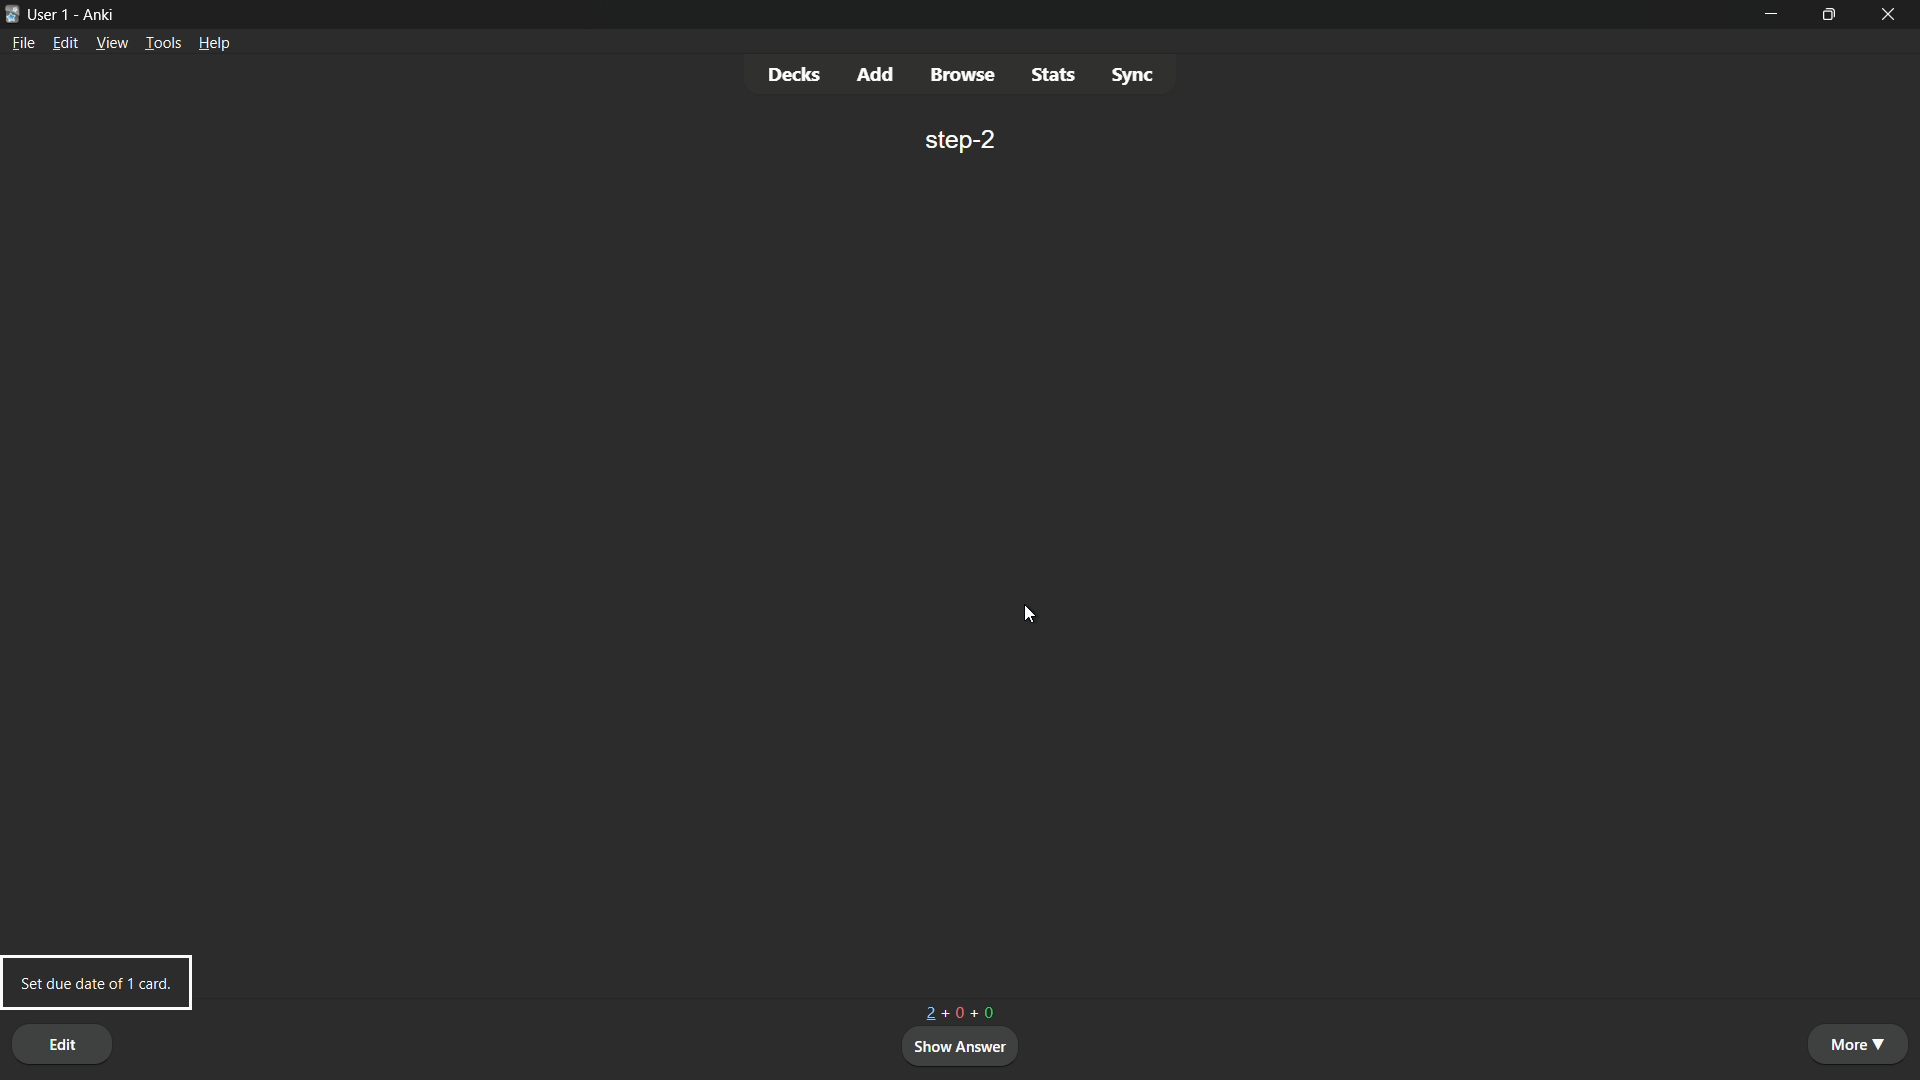 Image resolution: width=1920 pixels, height=1080 pixels. I want to click on user 1, so click(51, 15).